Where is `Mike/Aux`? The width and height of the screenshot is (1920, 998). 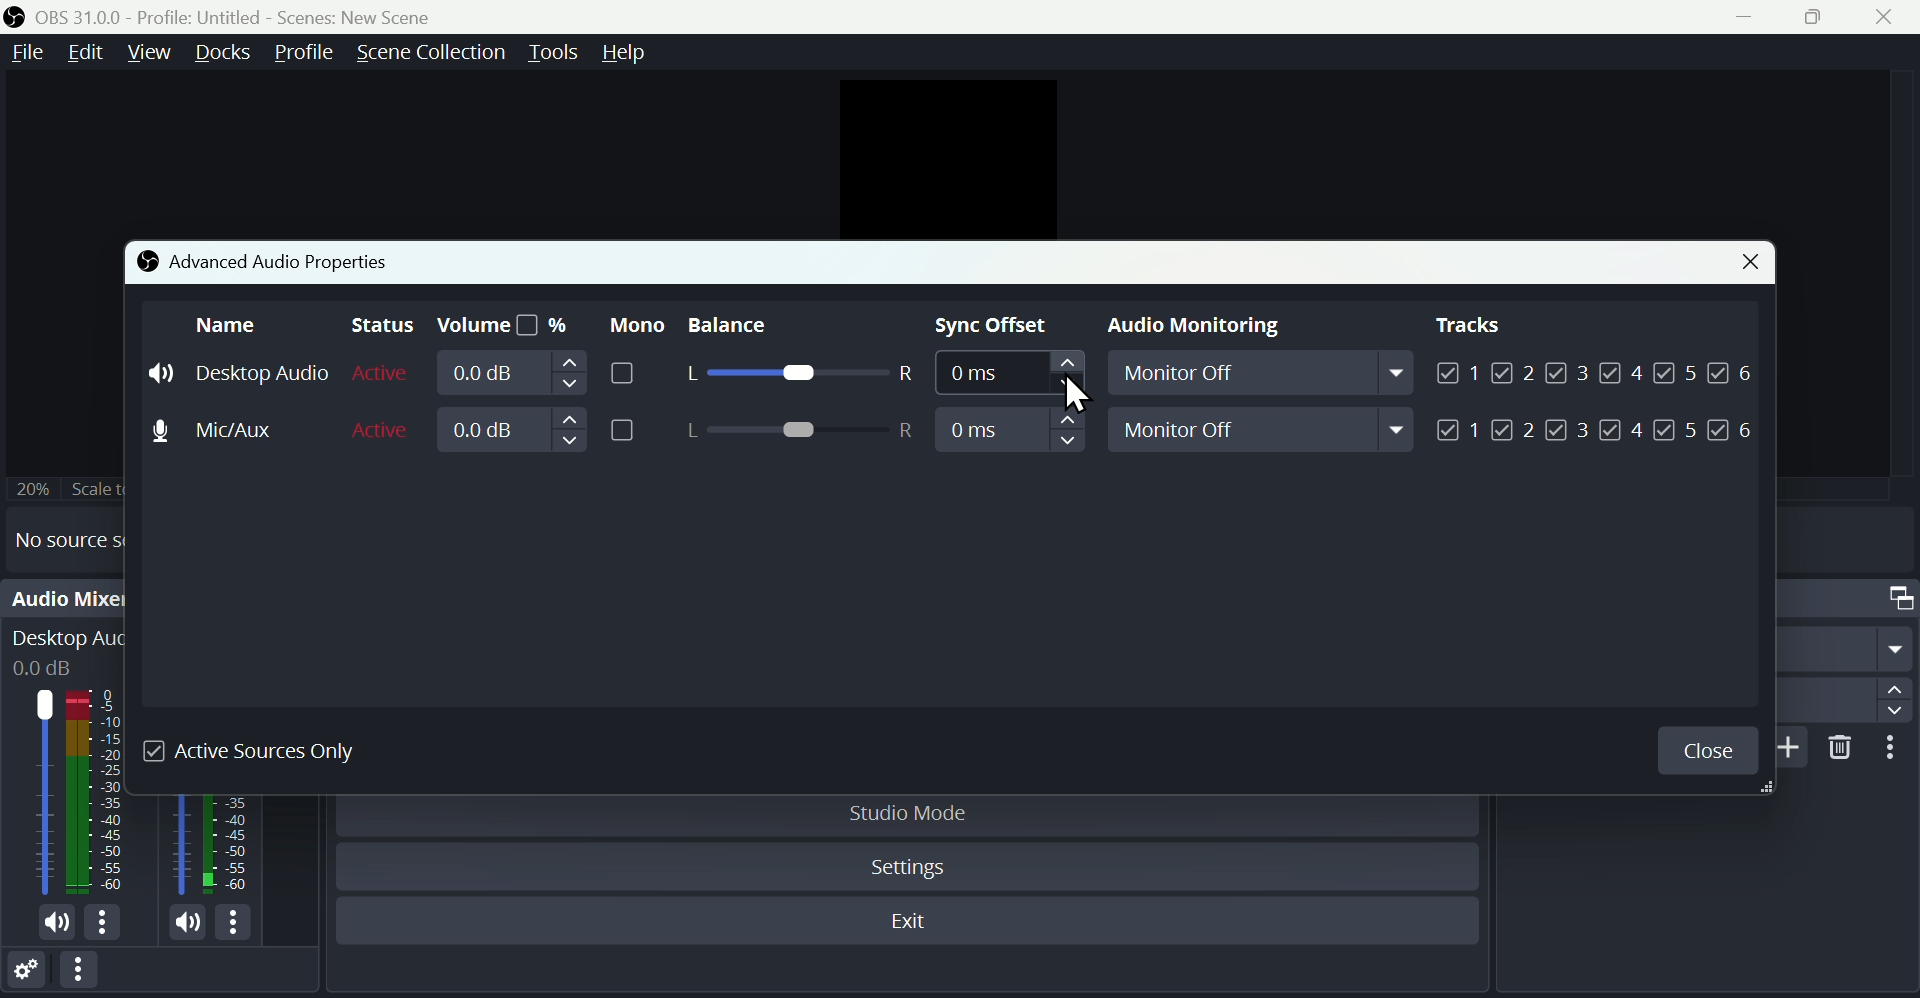
Mike/Aux is located at coordinates (233, 428).